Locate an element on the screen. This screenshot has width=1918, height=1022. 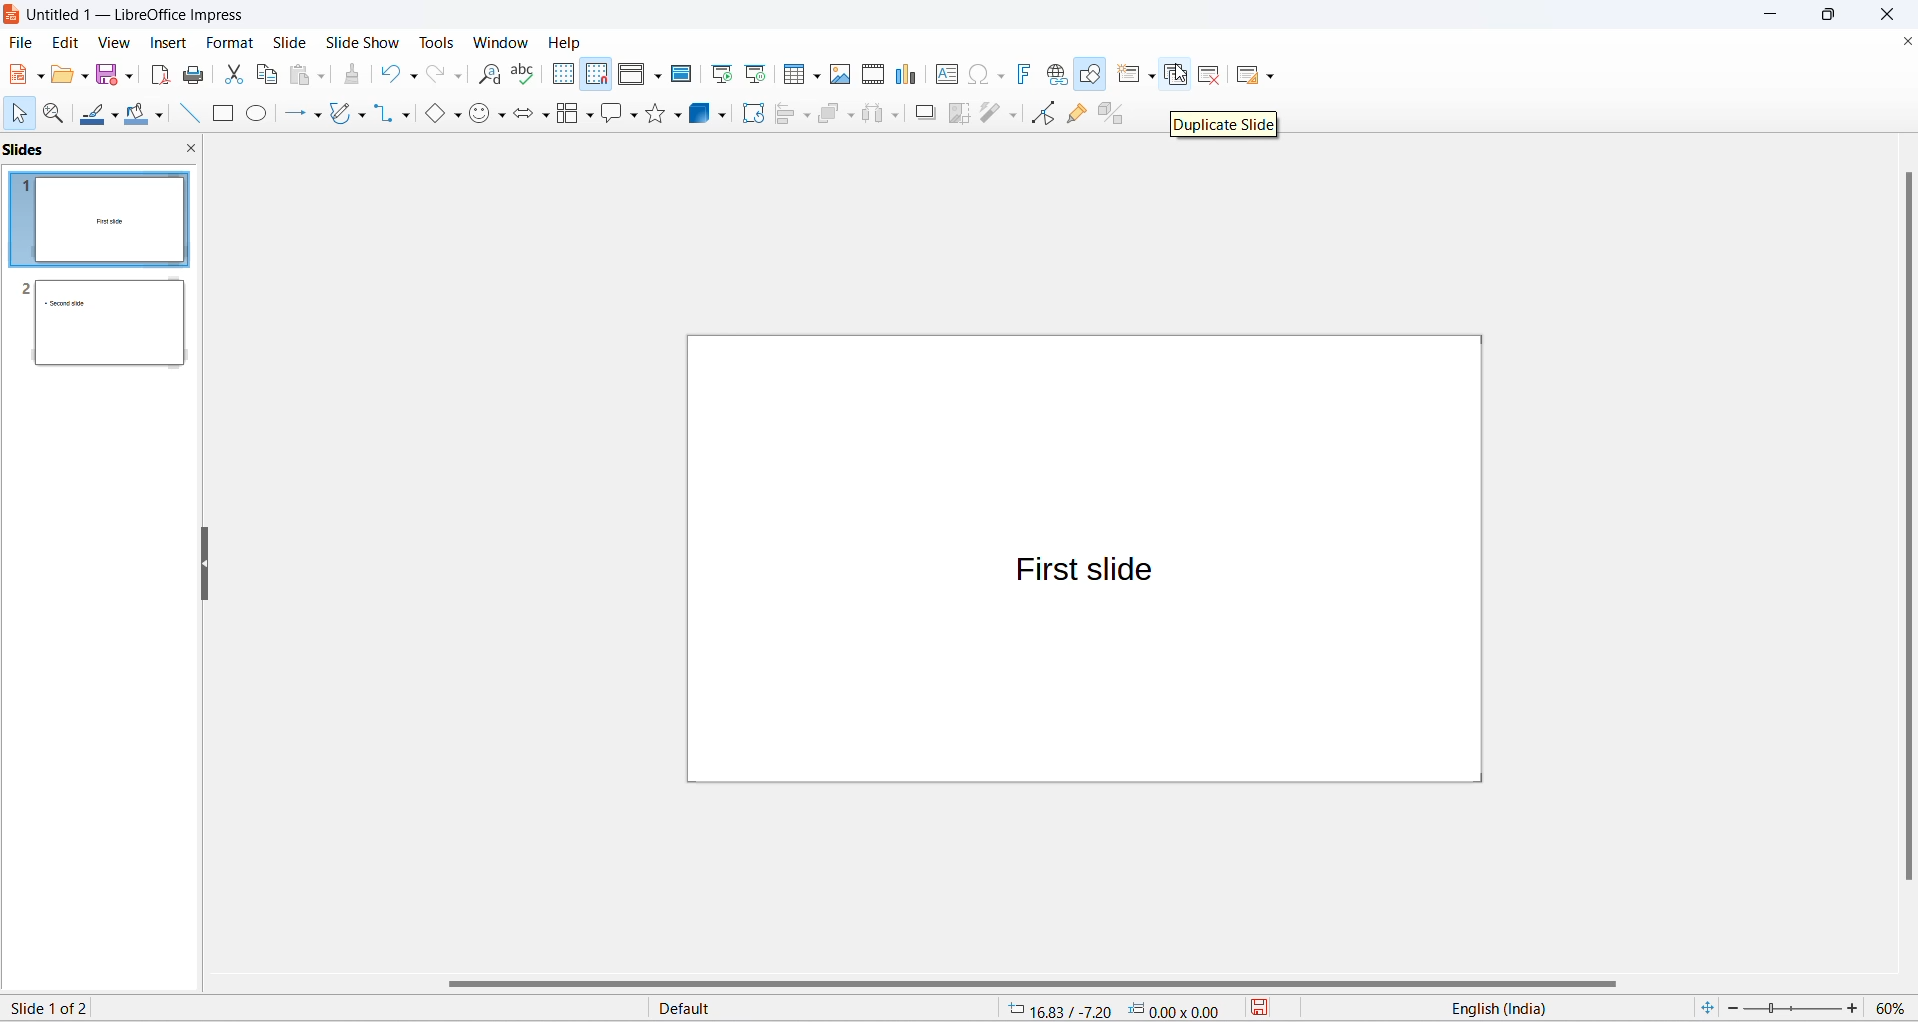
master slide is located at coordinates (686, 74).